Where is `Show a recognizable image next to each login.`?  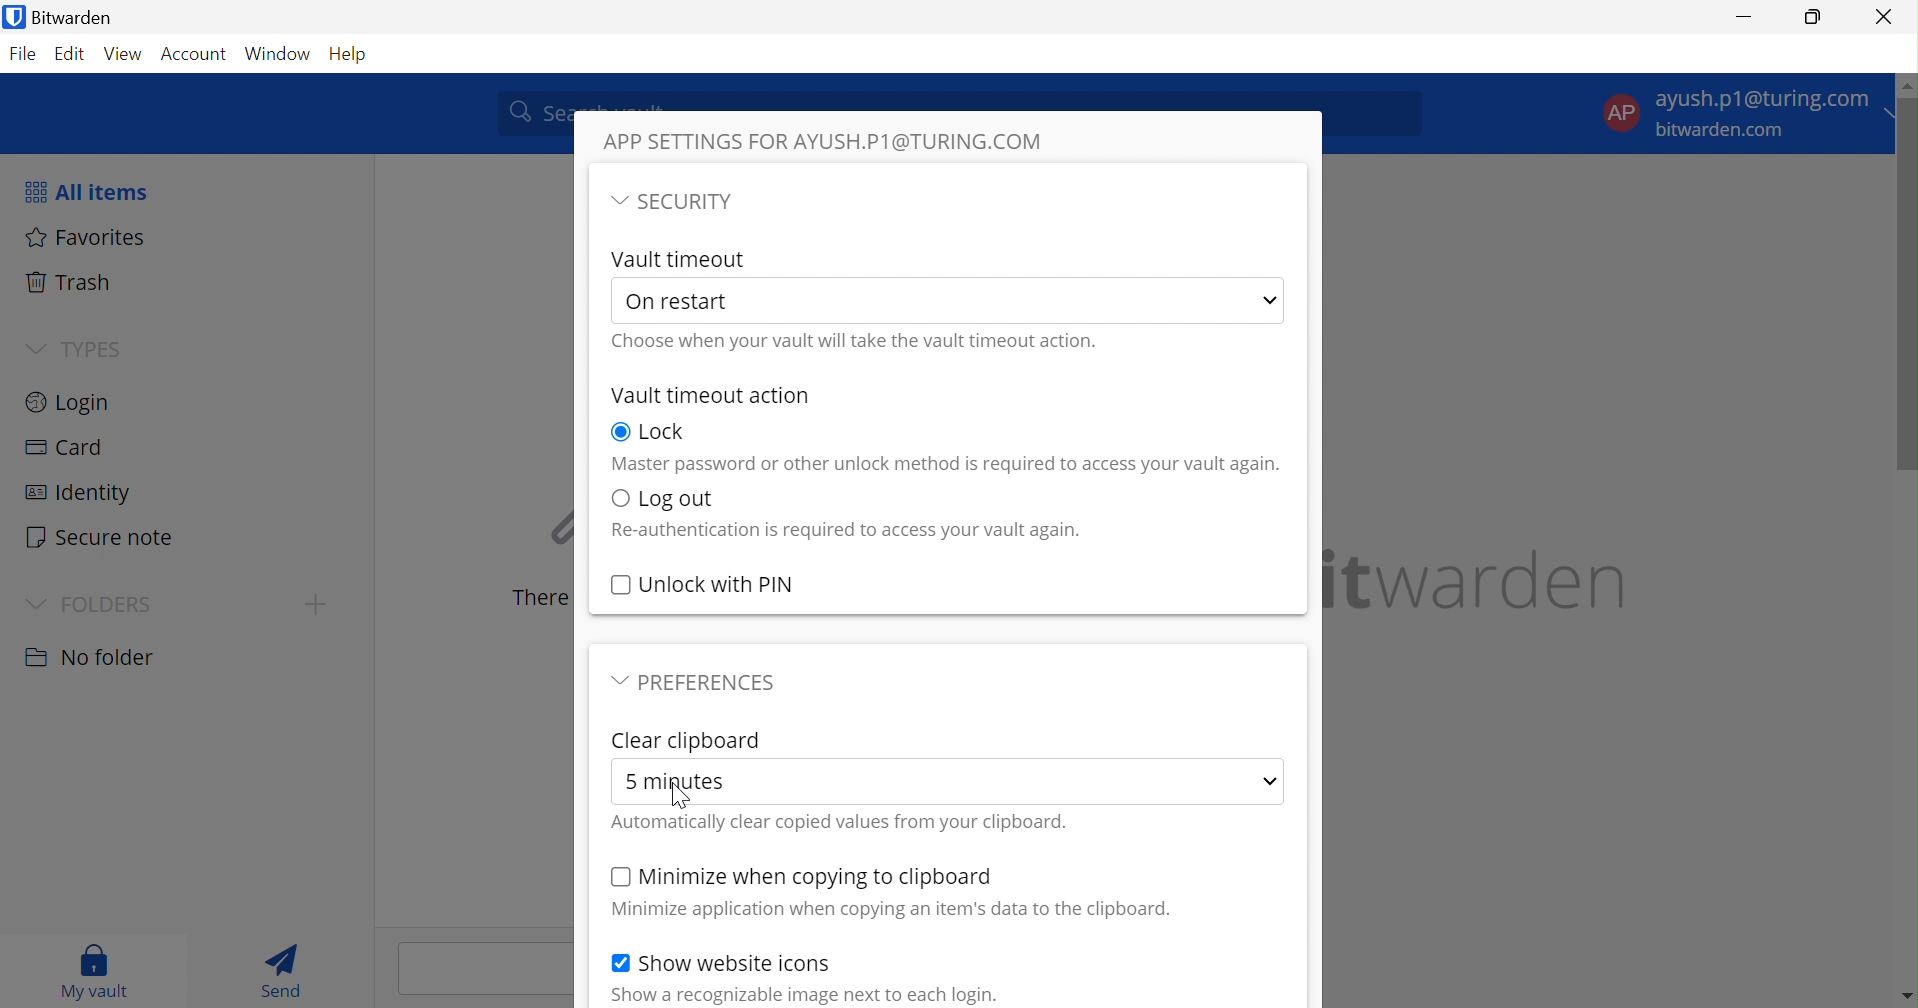
Show a recognizable image next to each login. is located at coordinates (805, 994).